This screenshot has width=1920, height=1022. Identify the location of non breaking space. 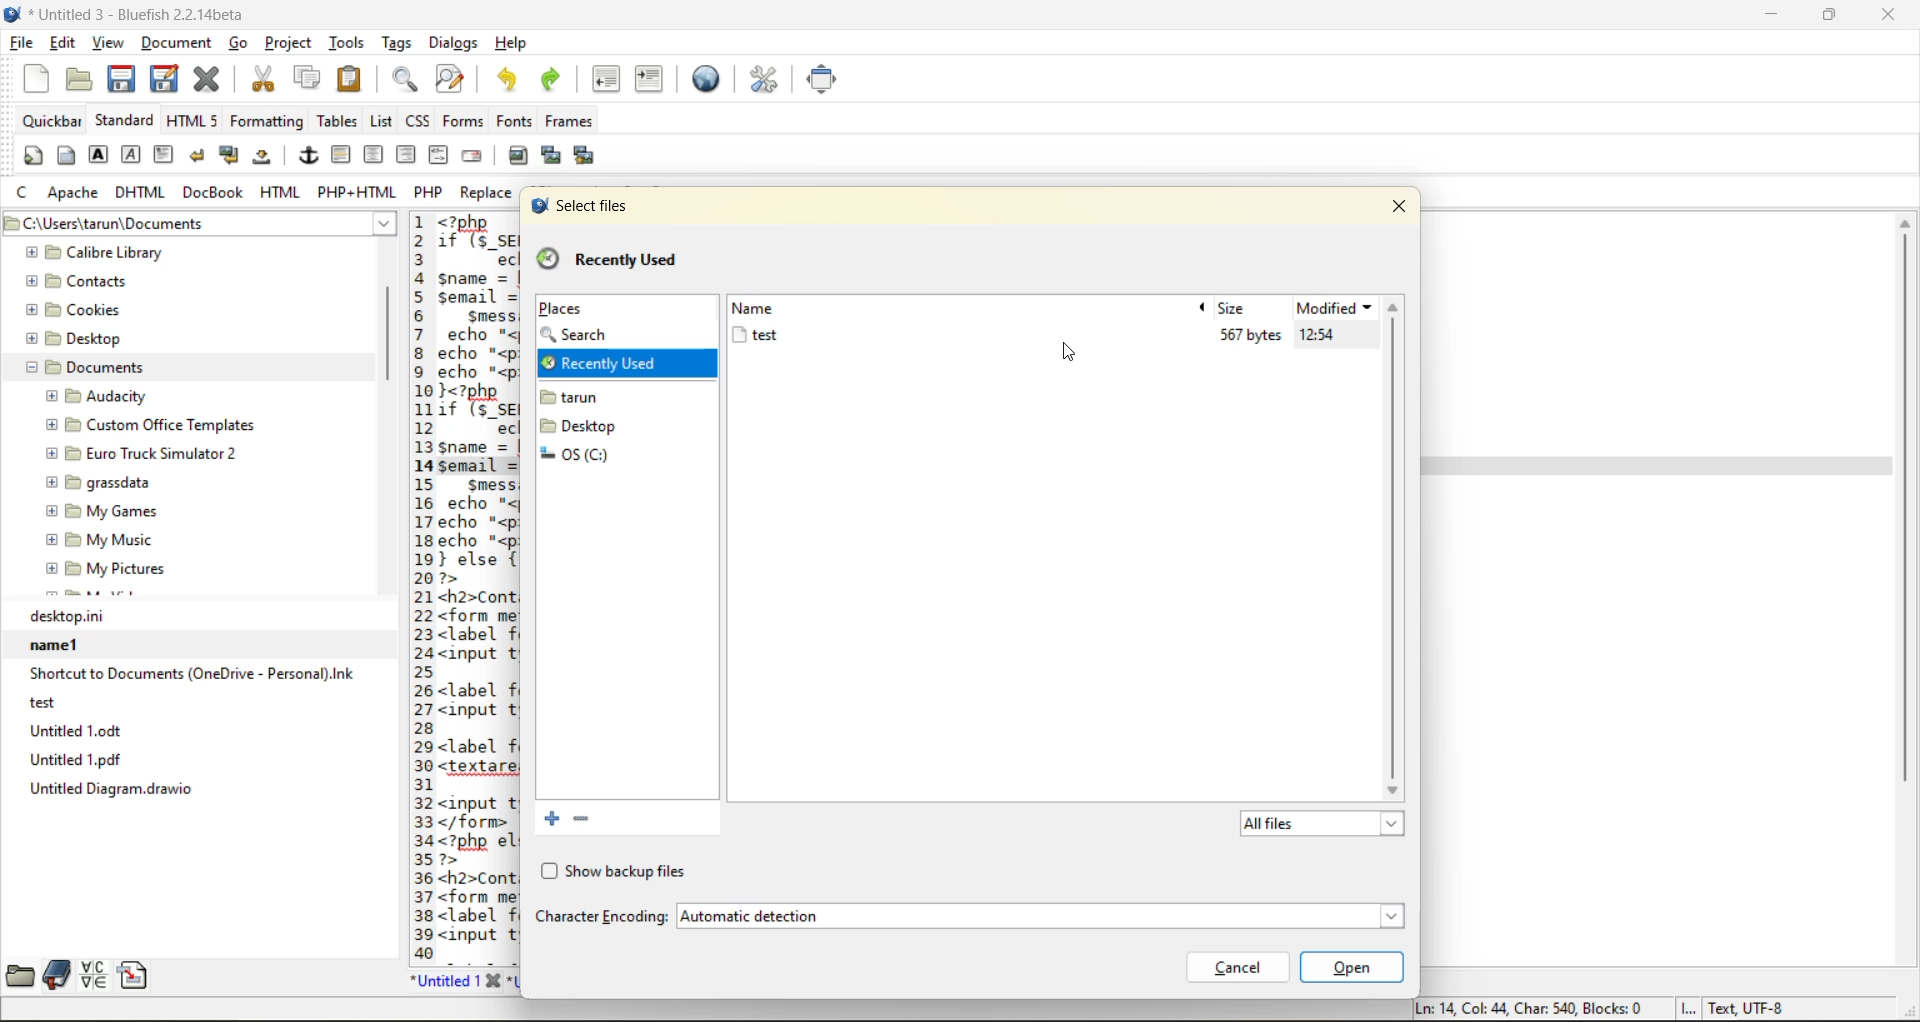
(265, 161).